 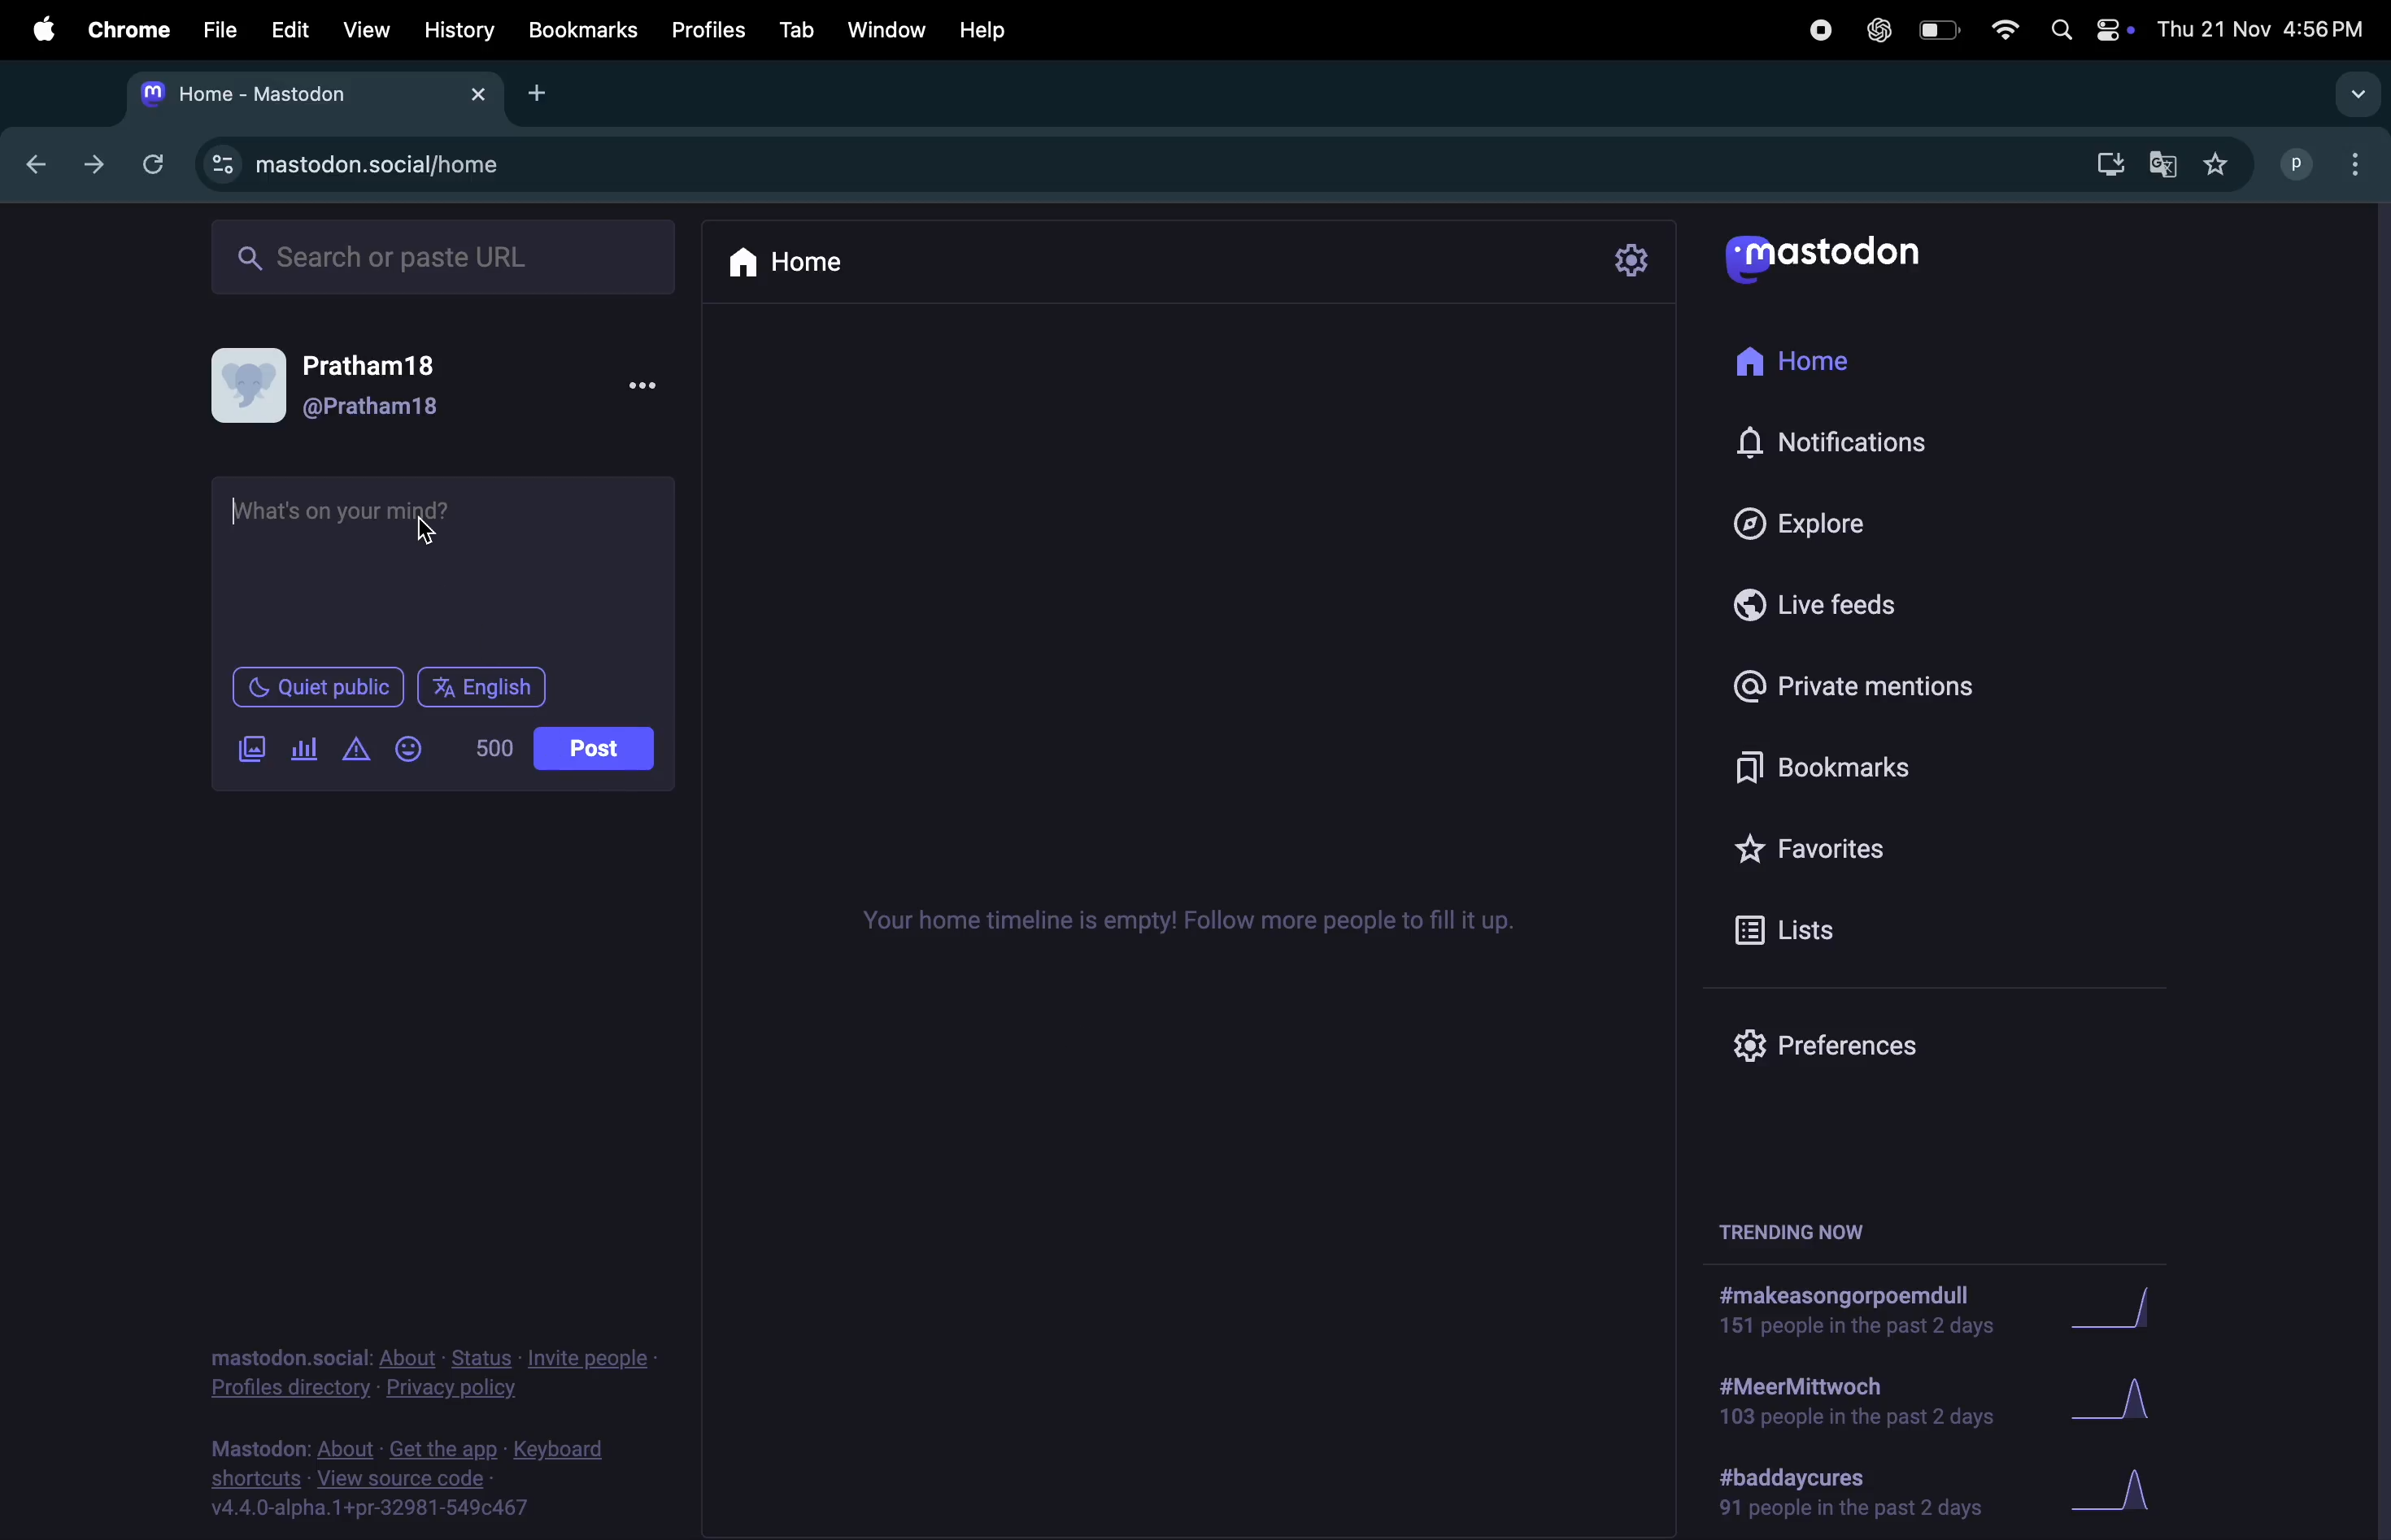 What do you see at coordinates (320, 686) in the screenshot?
I see `Quiet in public` at bounding box center [320, 686].